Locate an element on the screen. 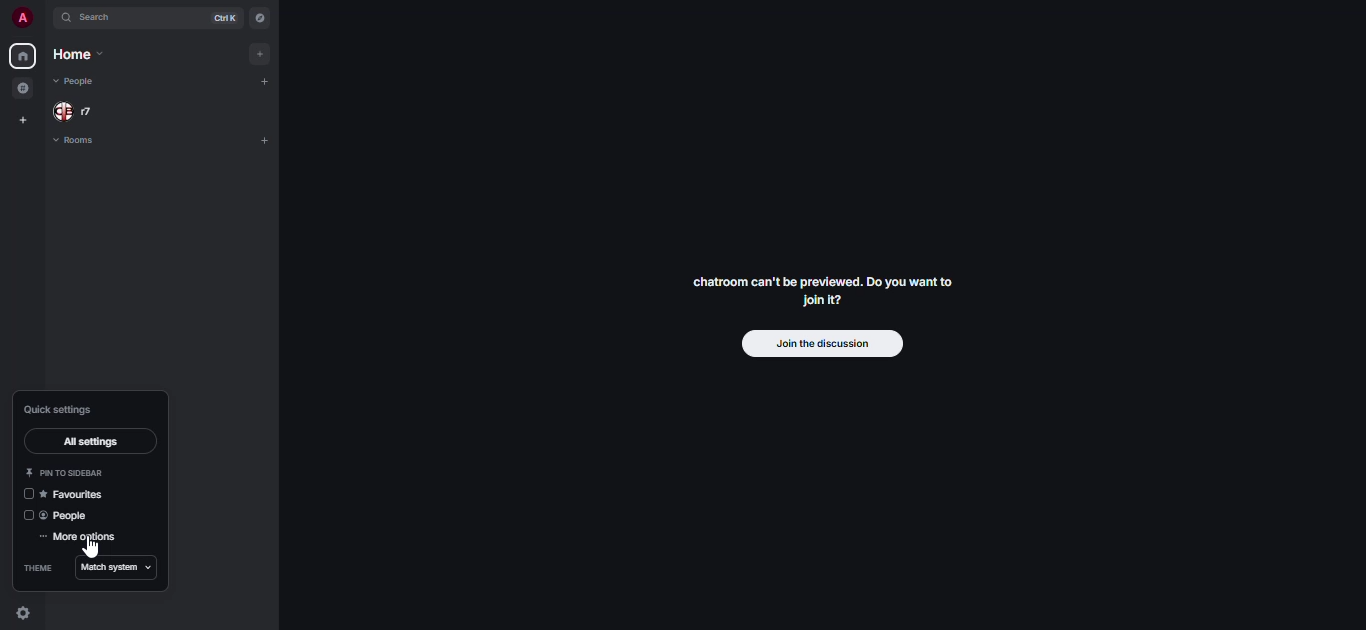 The width and height of the screenshot is (1366, 630). navigator is located at coordinates (261, 18).